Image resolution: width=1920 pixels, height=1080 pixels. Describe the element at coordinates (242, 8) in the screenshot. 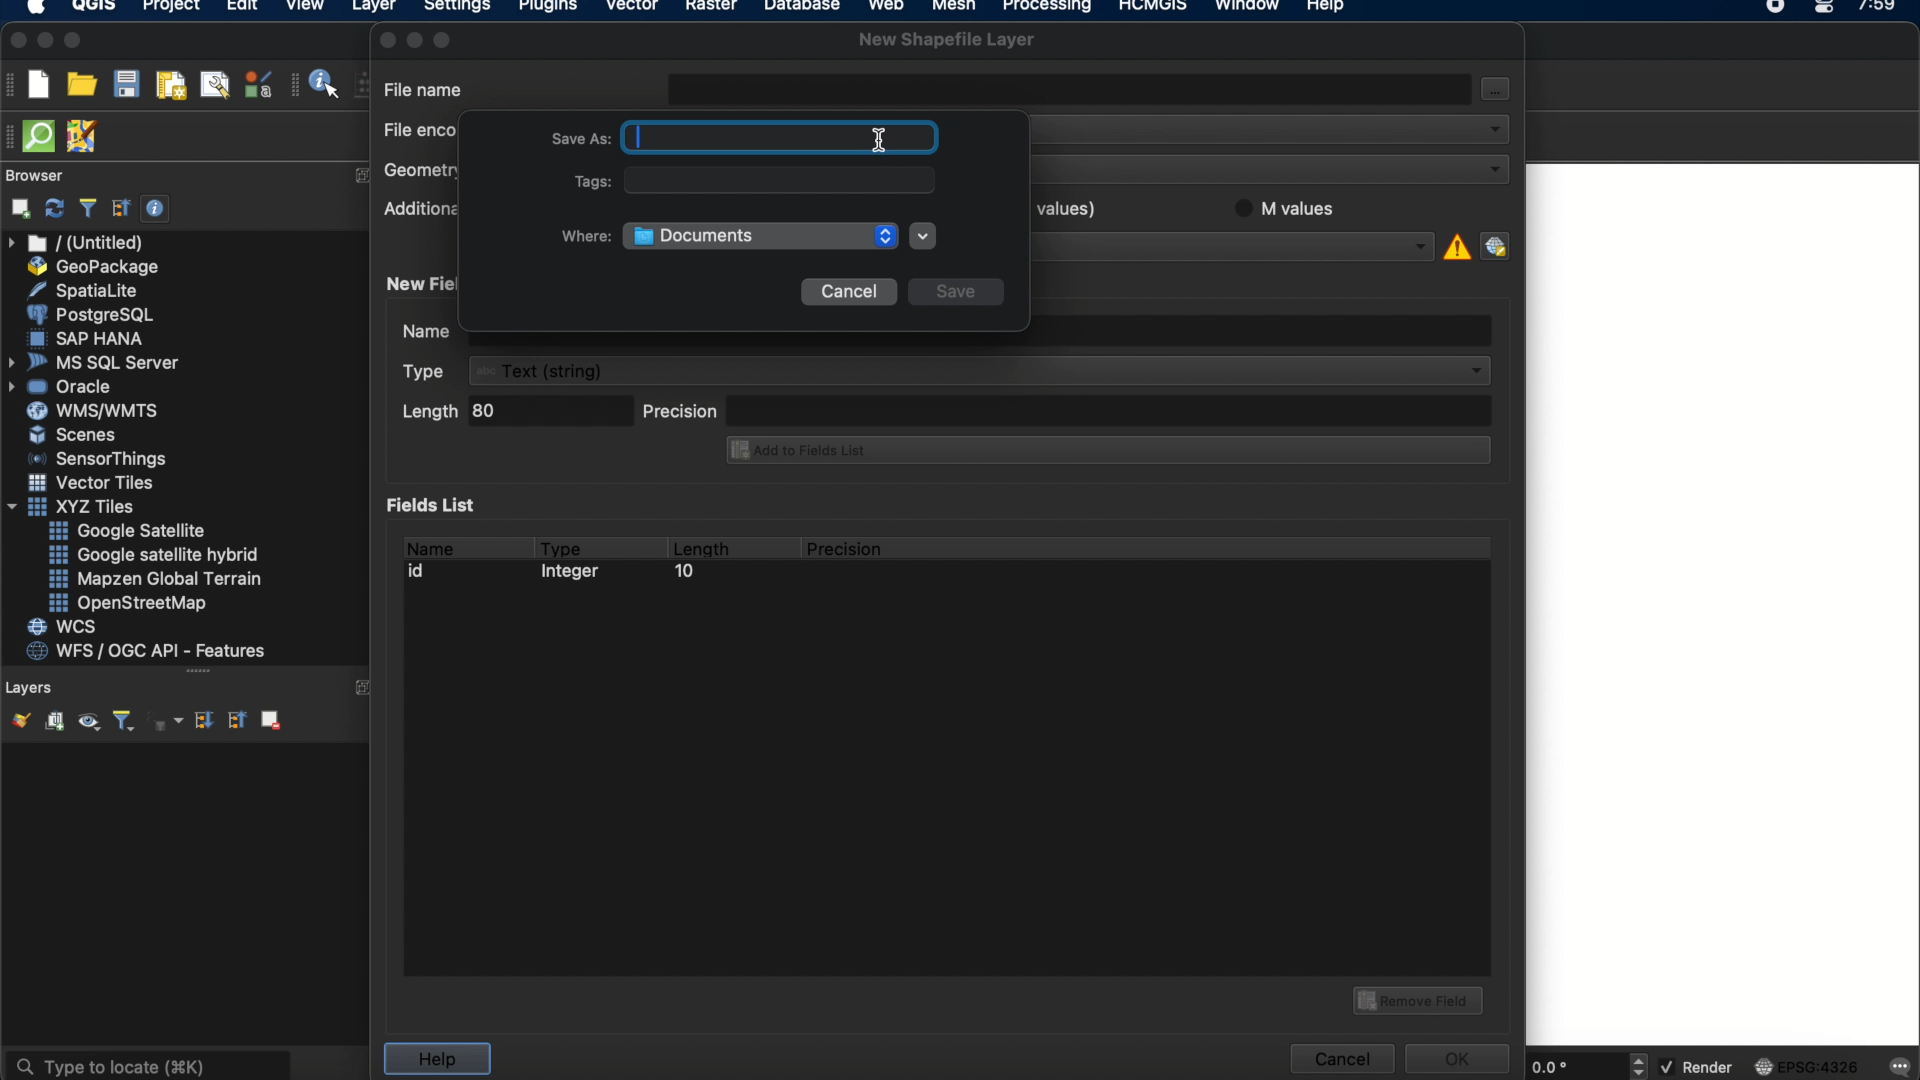

I see `edit` at that location.